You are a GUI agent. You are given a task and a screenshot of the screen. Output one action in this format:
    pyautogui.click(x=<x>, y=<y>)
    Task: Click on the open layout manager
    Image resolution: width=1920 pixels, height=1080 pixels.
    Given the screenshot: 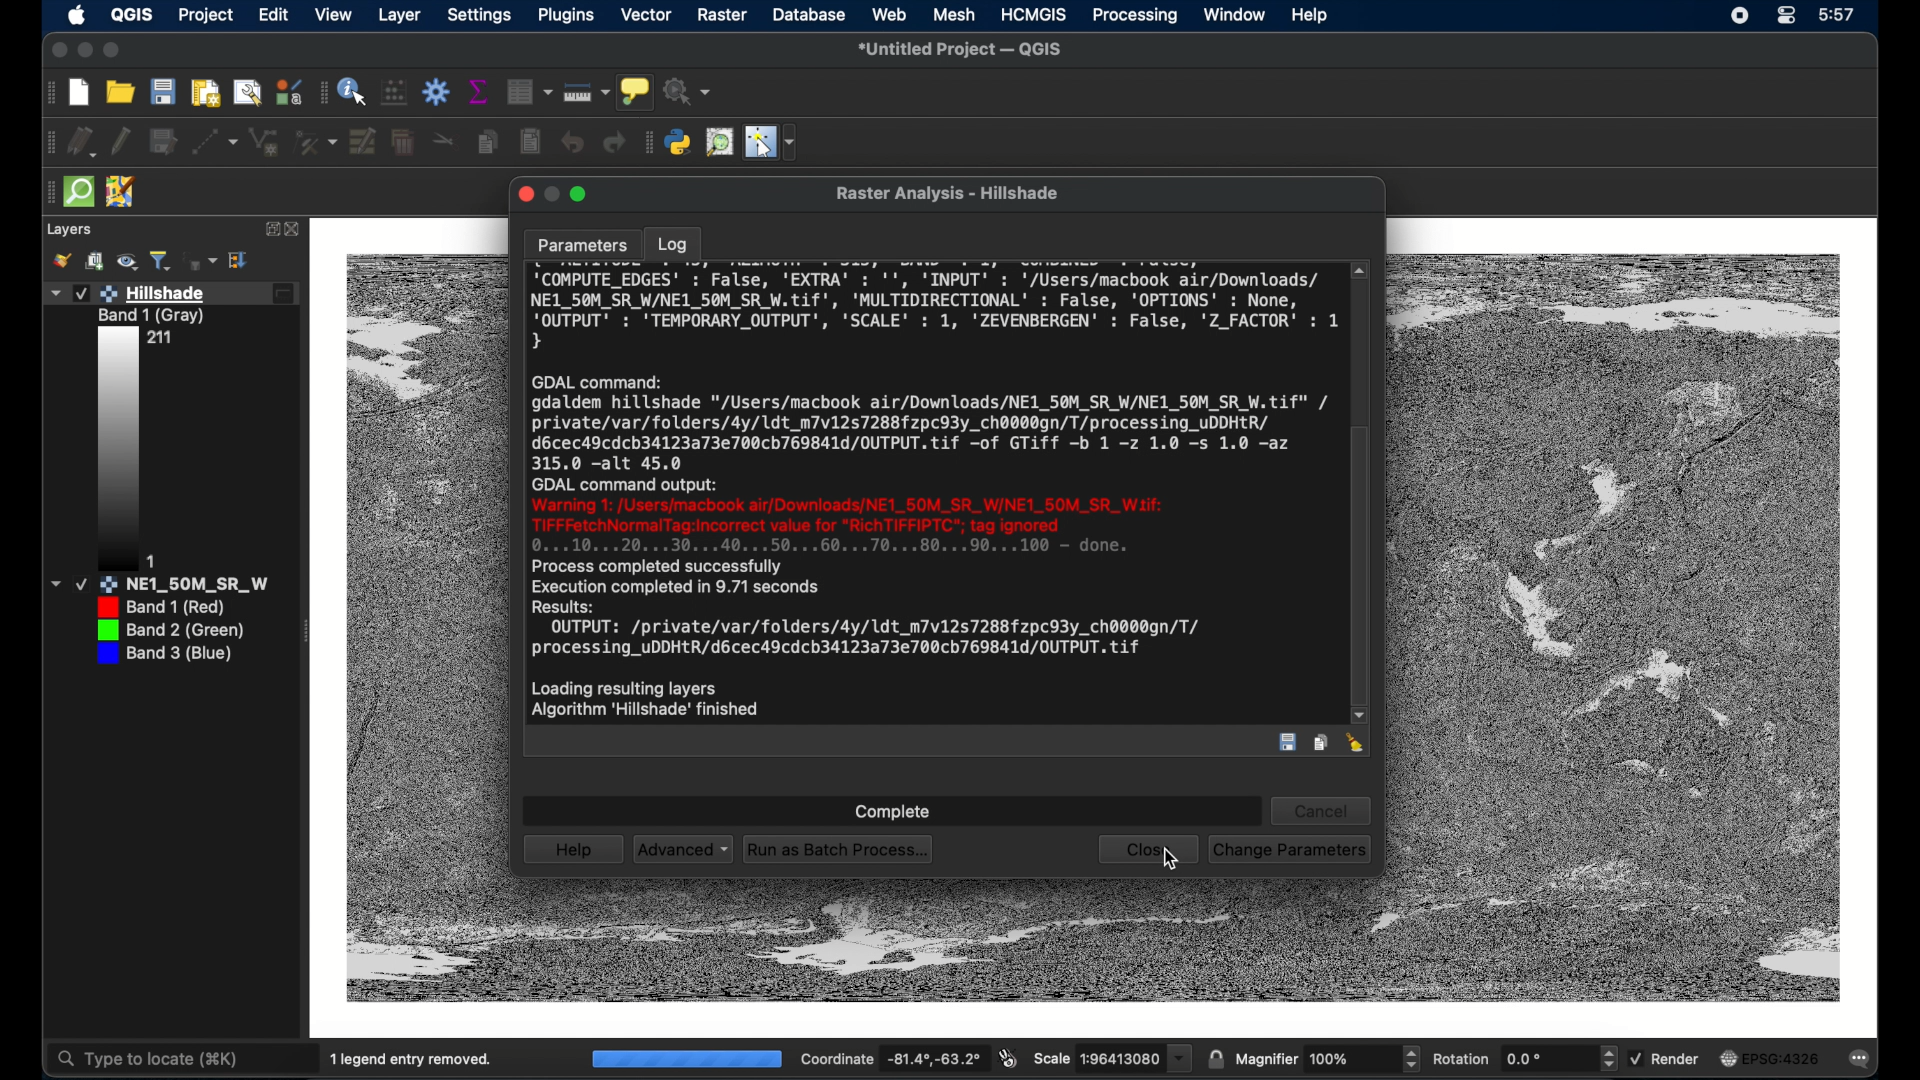 What is the action you would take?
    pyautogui.click(x=248, y=91)
    